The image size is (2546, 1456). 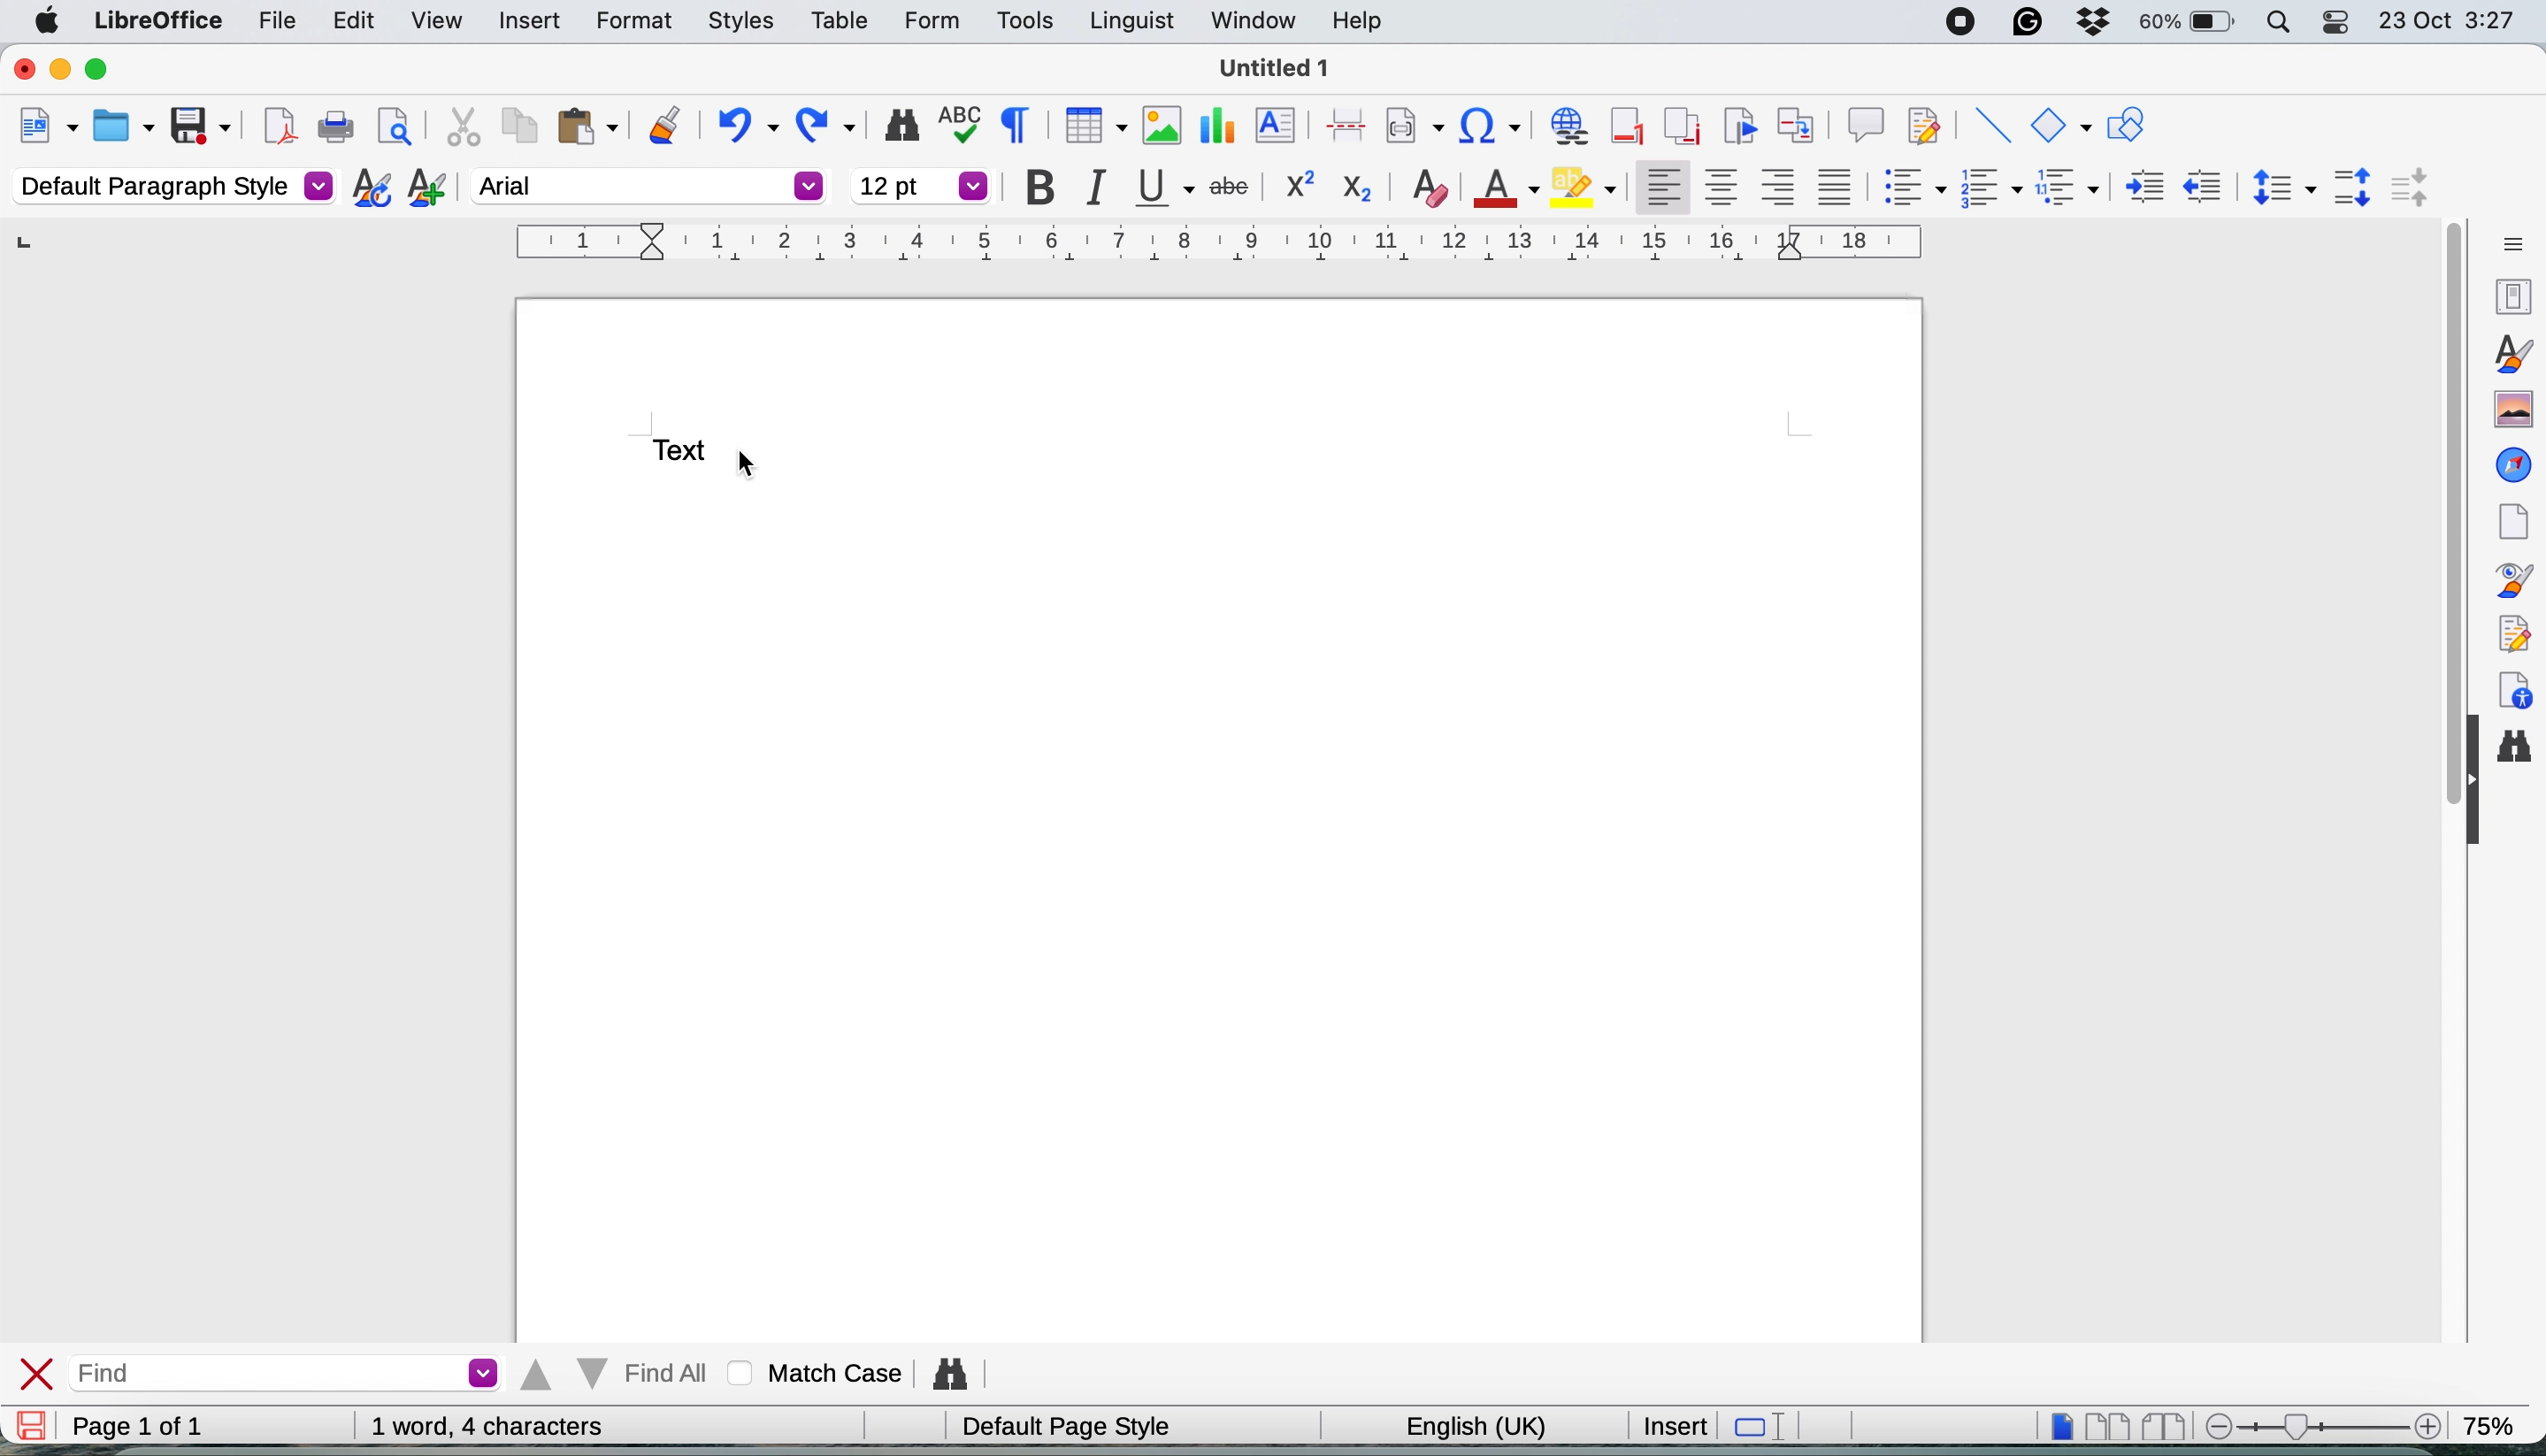 What do you see at coordinates (1677, 128) in the screenshot?
I see `insert endnote` at bounding box center [1677, 128].